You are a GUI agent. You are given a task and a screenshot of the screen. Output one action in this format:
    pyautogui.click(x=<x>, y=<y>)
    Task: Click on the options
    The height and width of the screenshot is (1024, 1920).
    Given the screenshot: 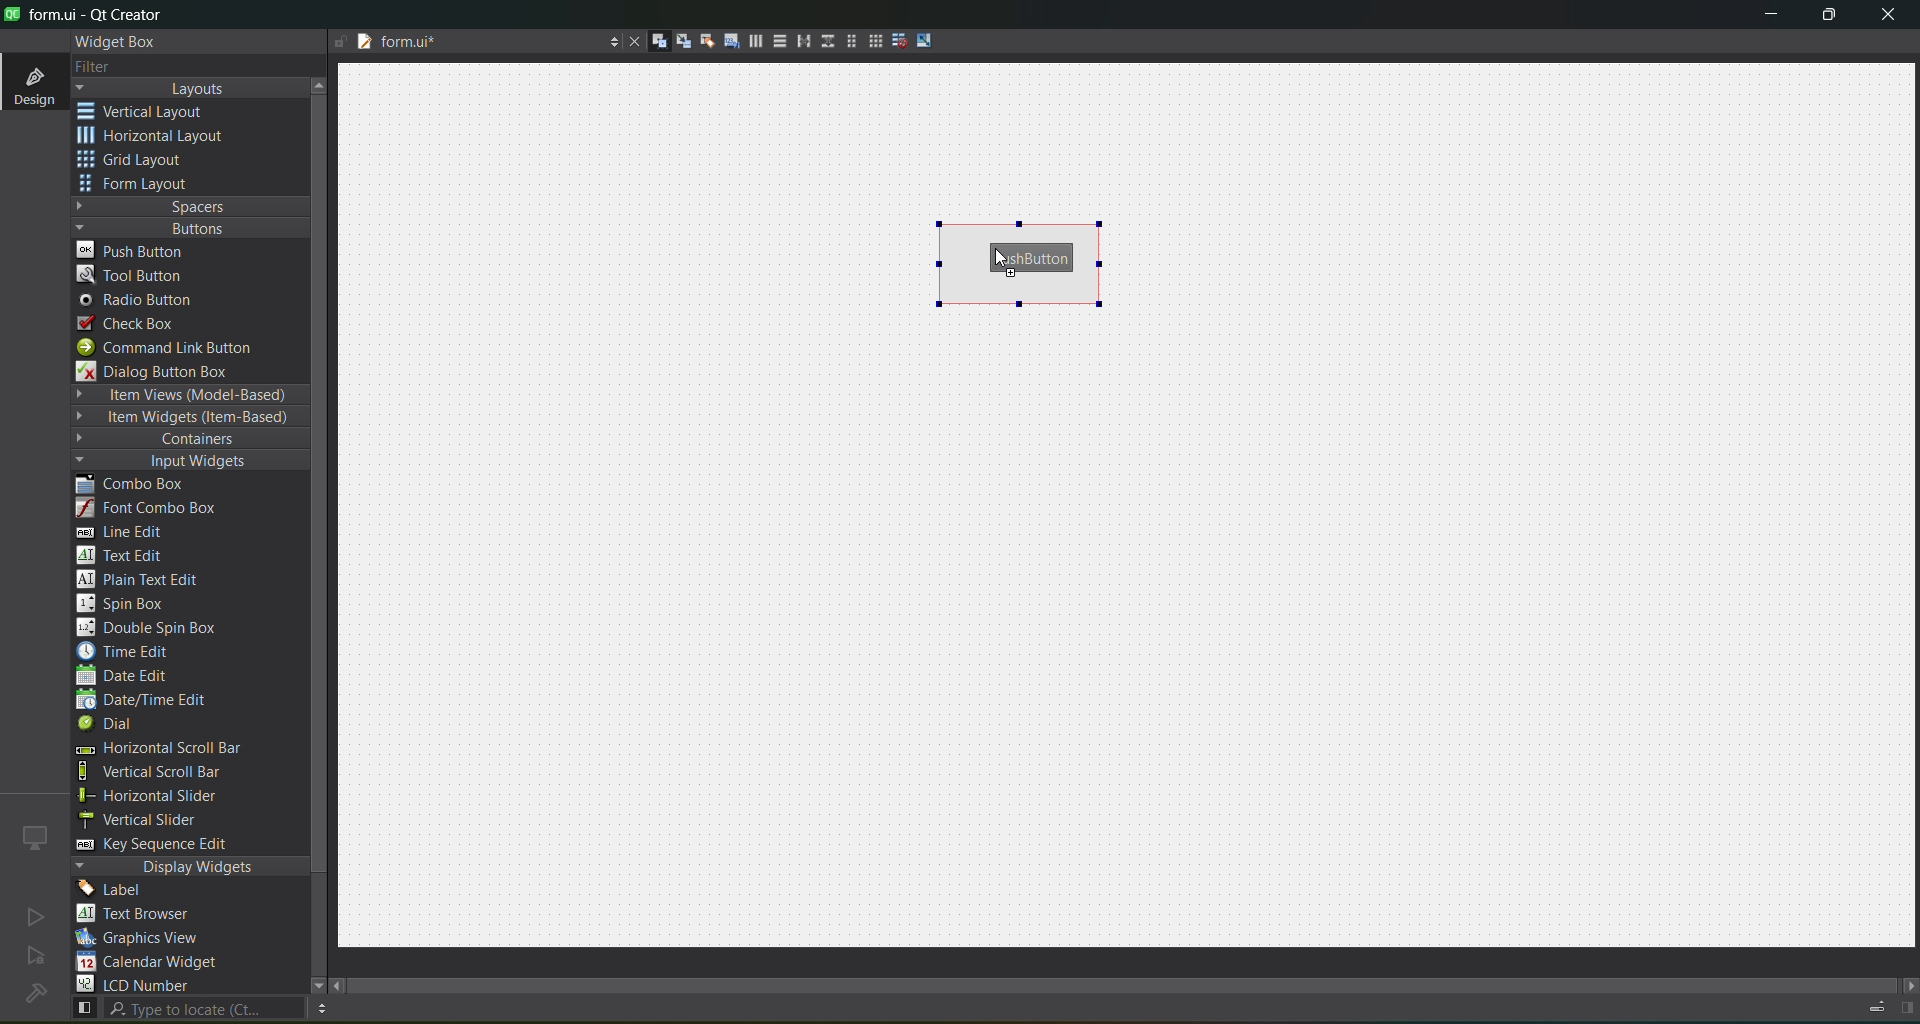 What is the action you would take?
    pyautogui.click(x=608, y=44)
    